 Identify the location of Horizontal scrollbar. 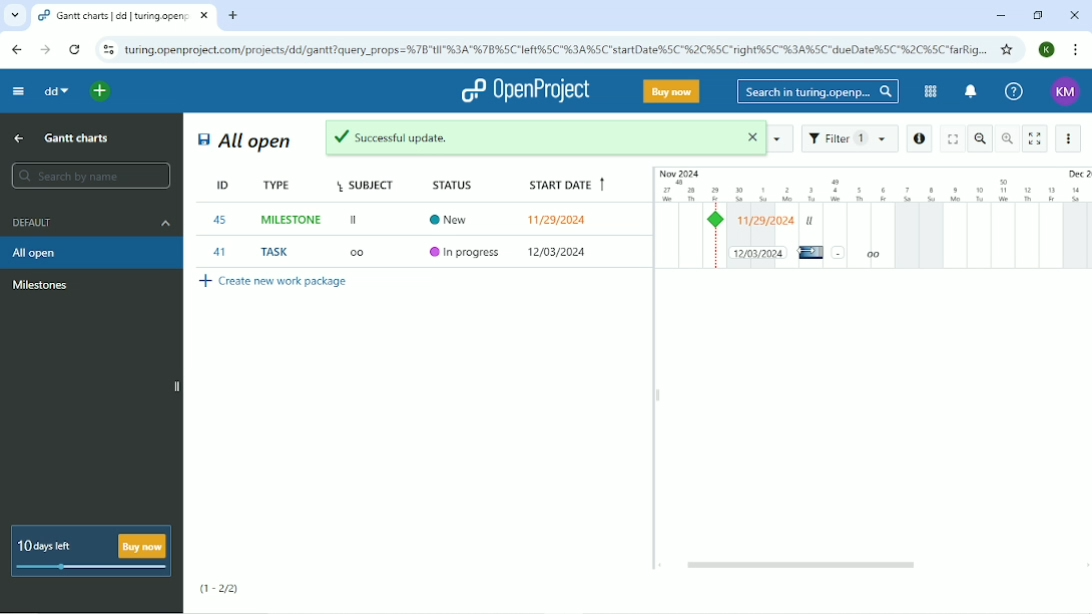
(804, 565).